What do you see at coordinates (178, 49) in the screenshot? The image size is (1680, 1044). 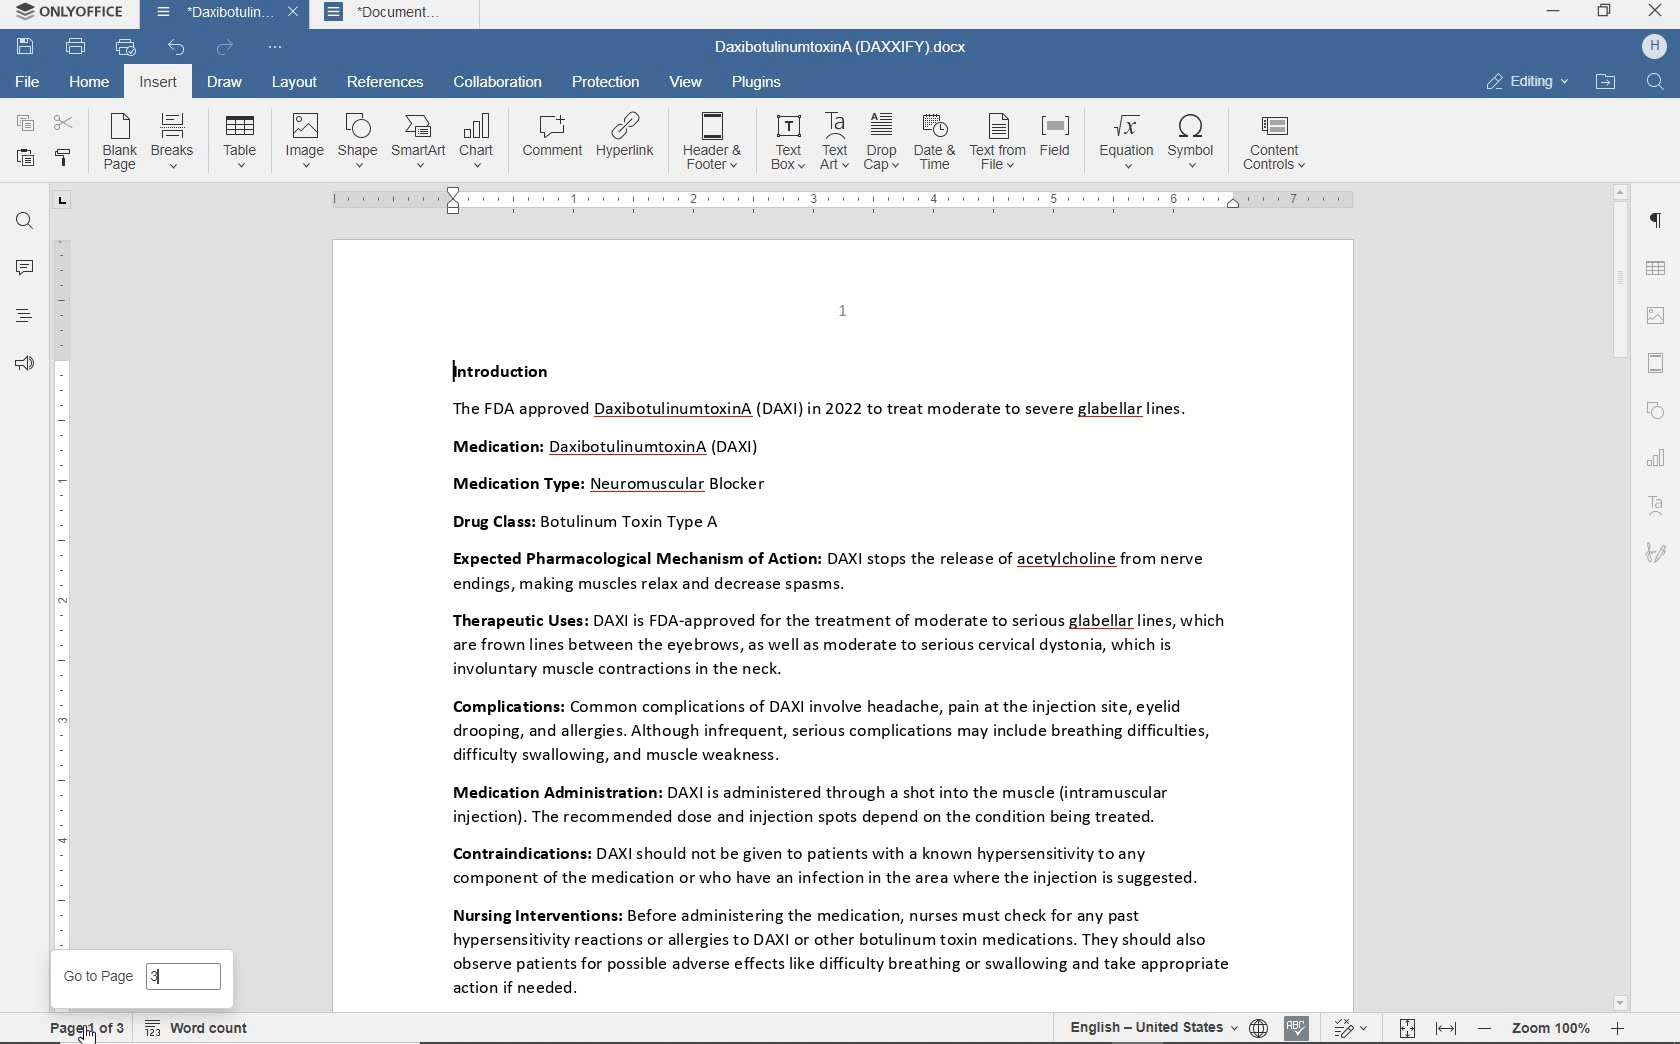 I see `undo` at bounding box center [178, 49].